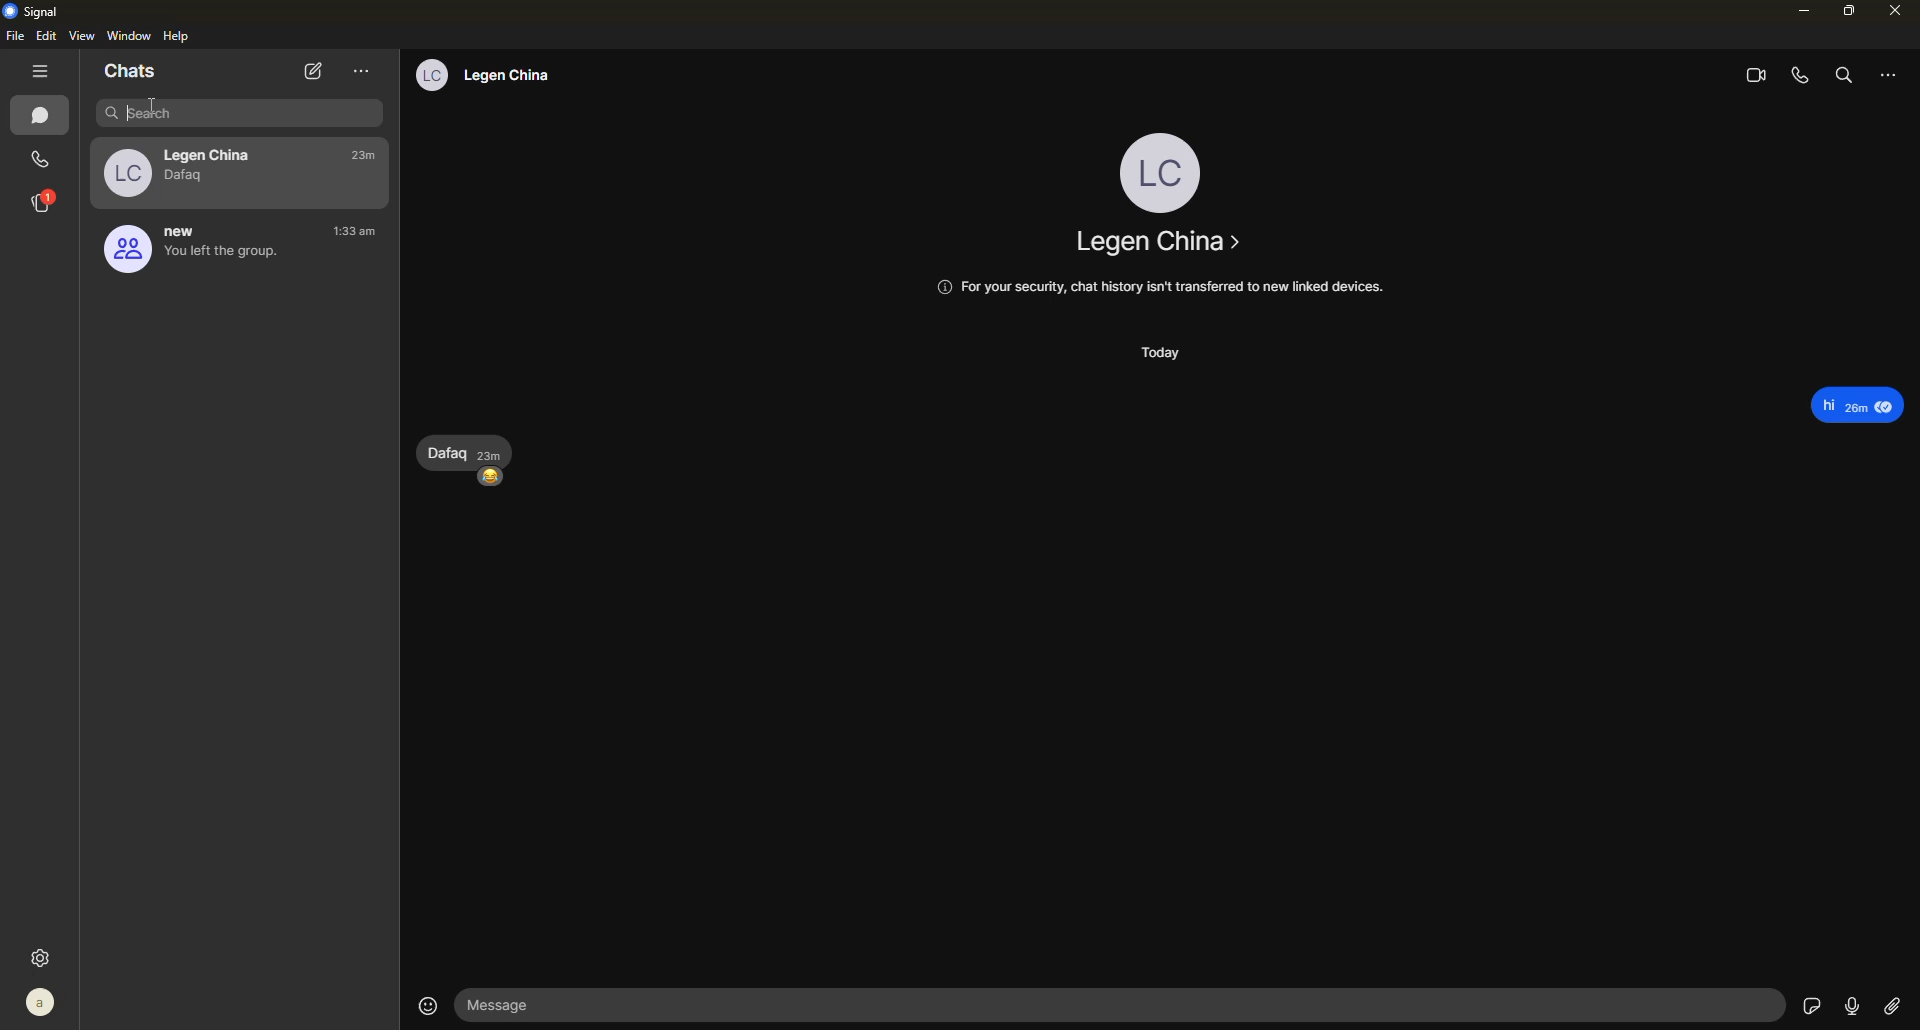  I want to click on call, so click(44, 163).